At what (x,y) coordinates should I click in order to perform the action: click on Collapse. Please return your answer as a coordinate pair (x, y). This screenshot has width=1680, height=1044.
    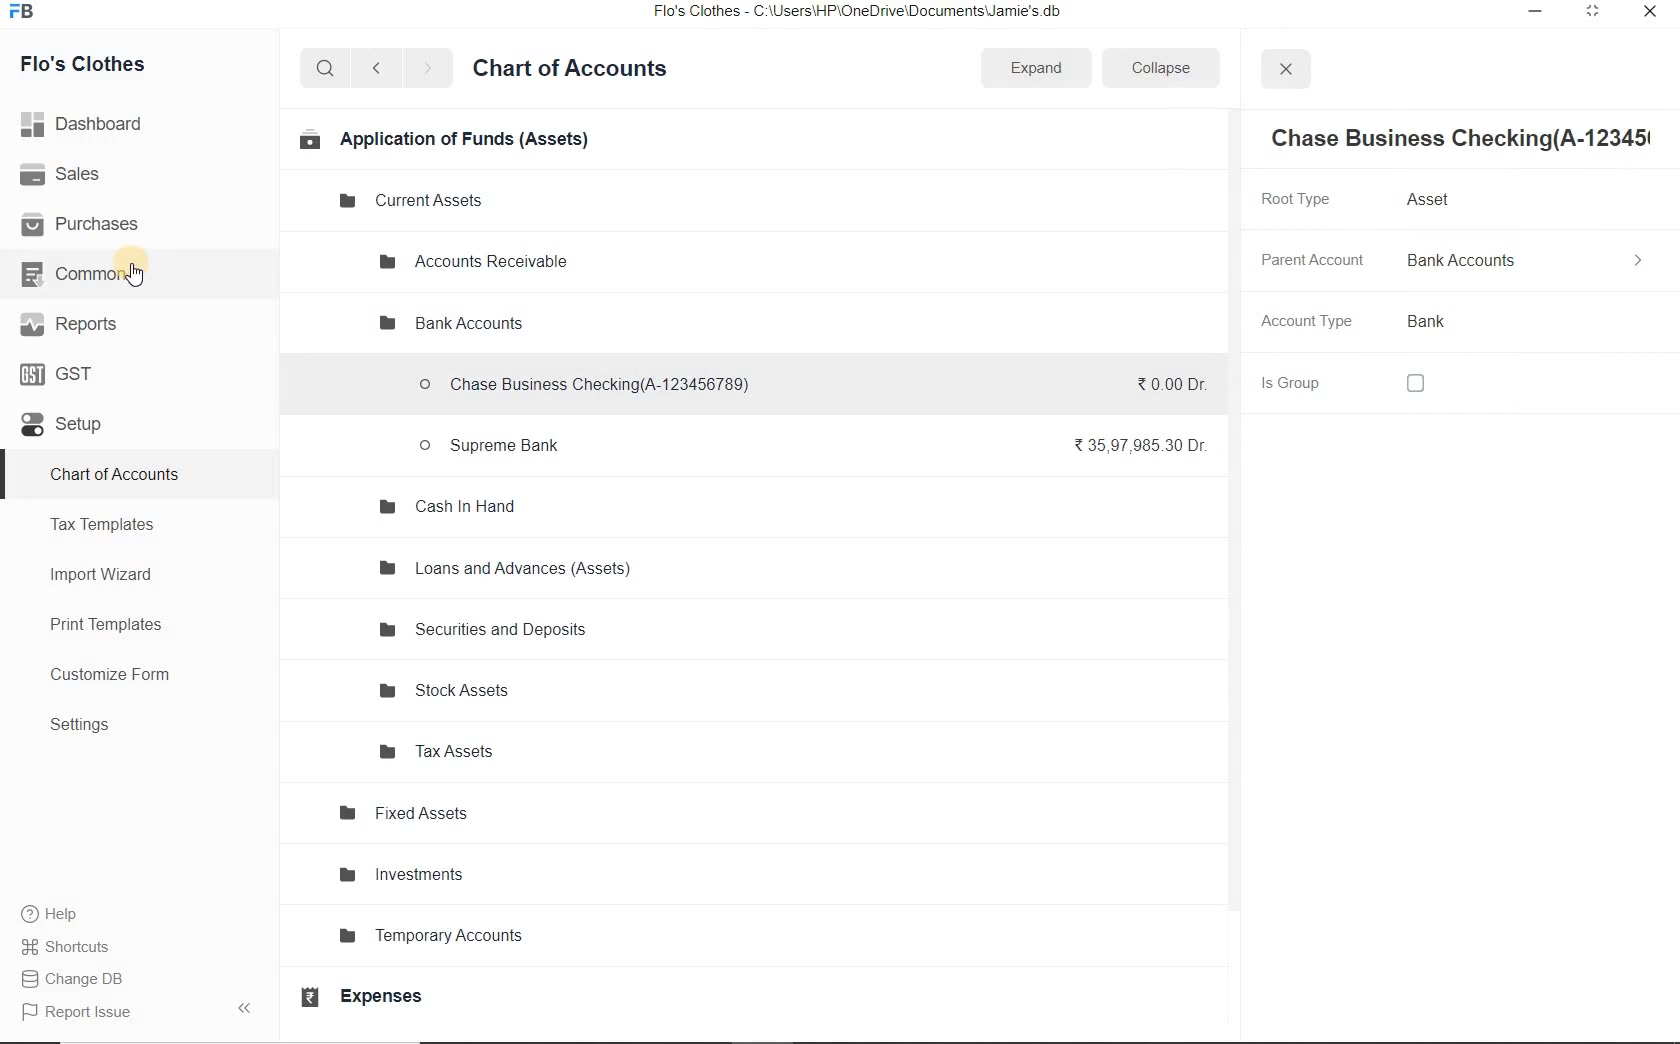
    Looking at the image, I should click on (1158, 69).